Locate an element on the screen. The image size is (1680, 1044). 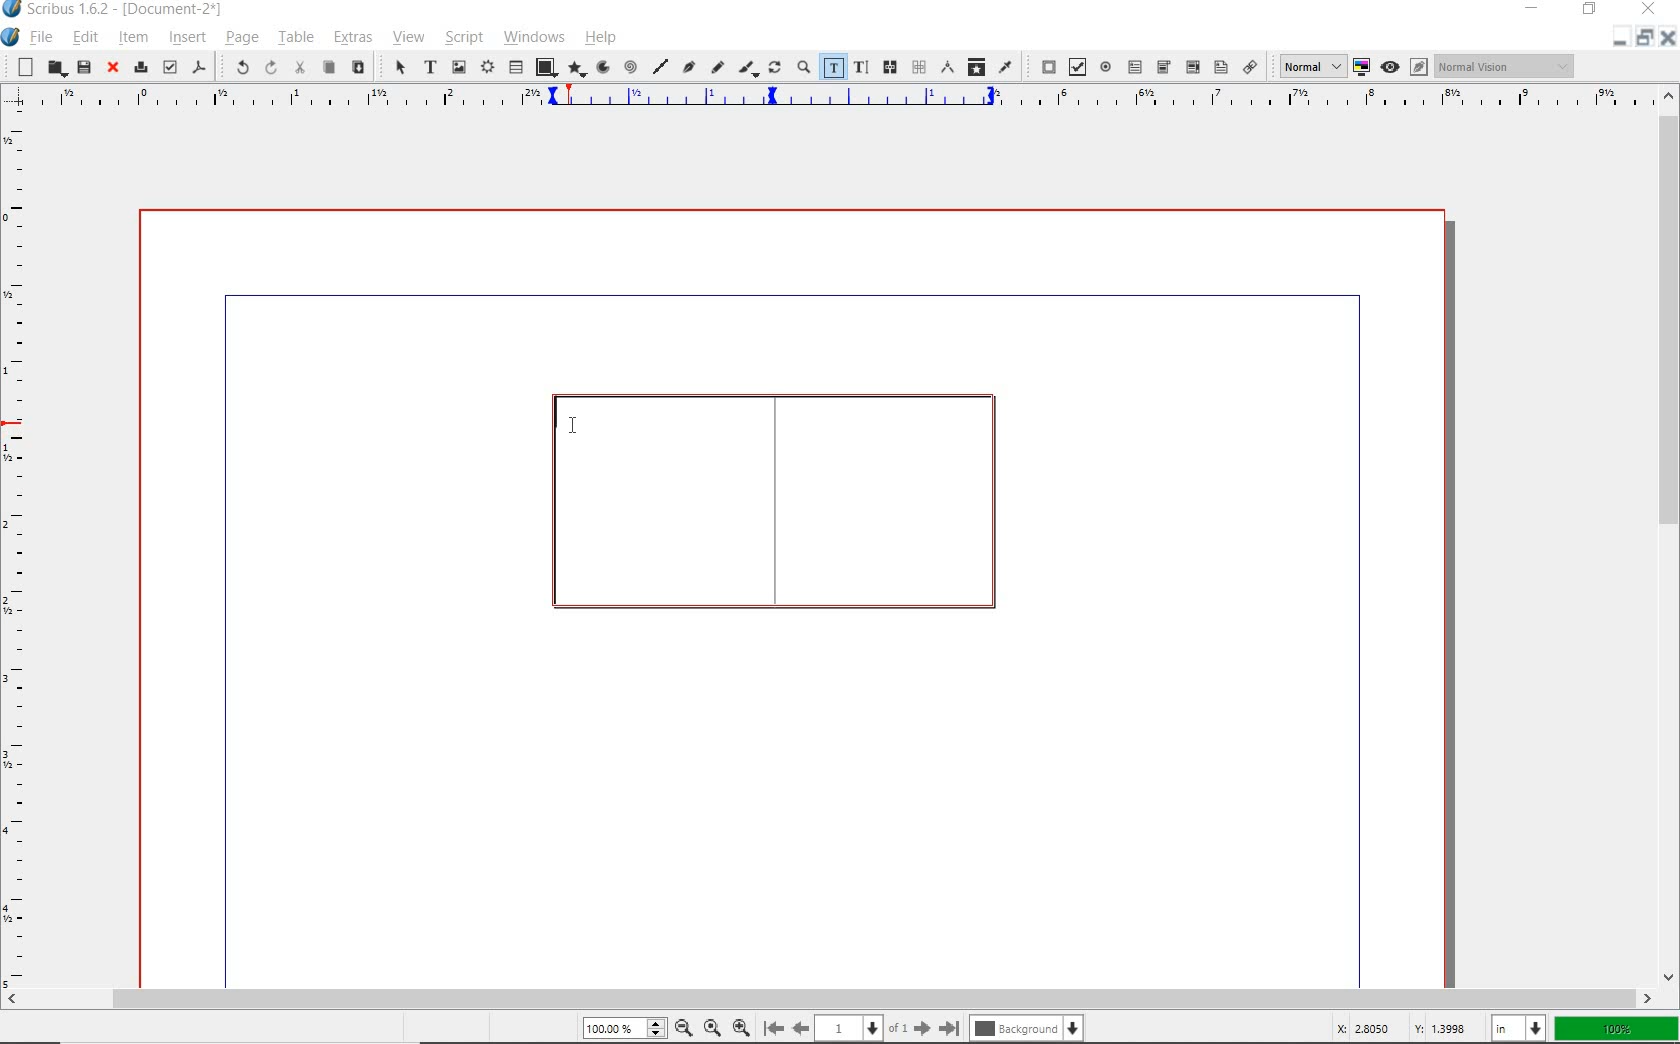
copy item properties is located at coordinates (975, 66).